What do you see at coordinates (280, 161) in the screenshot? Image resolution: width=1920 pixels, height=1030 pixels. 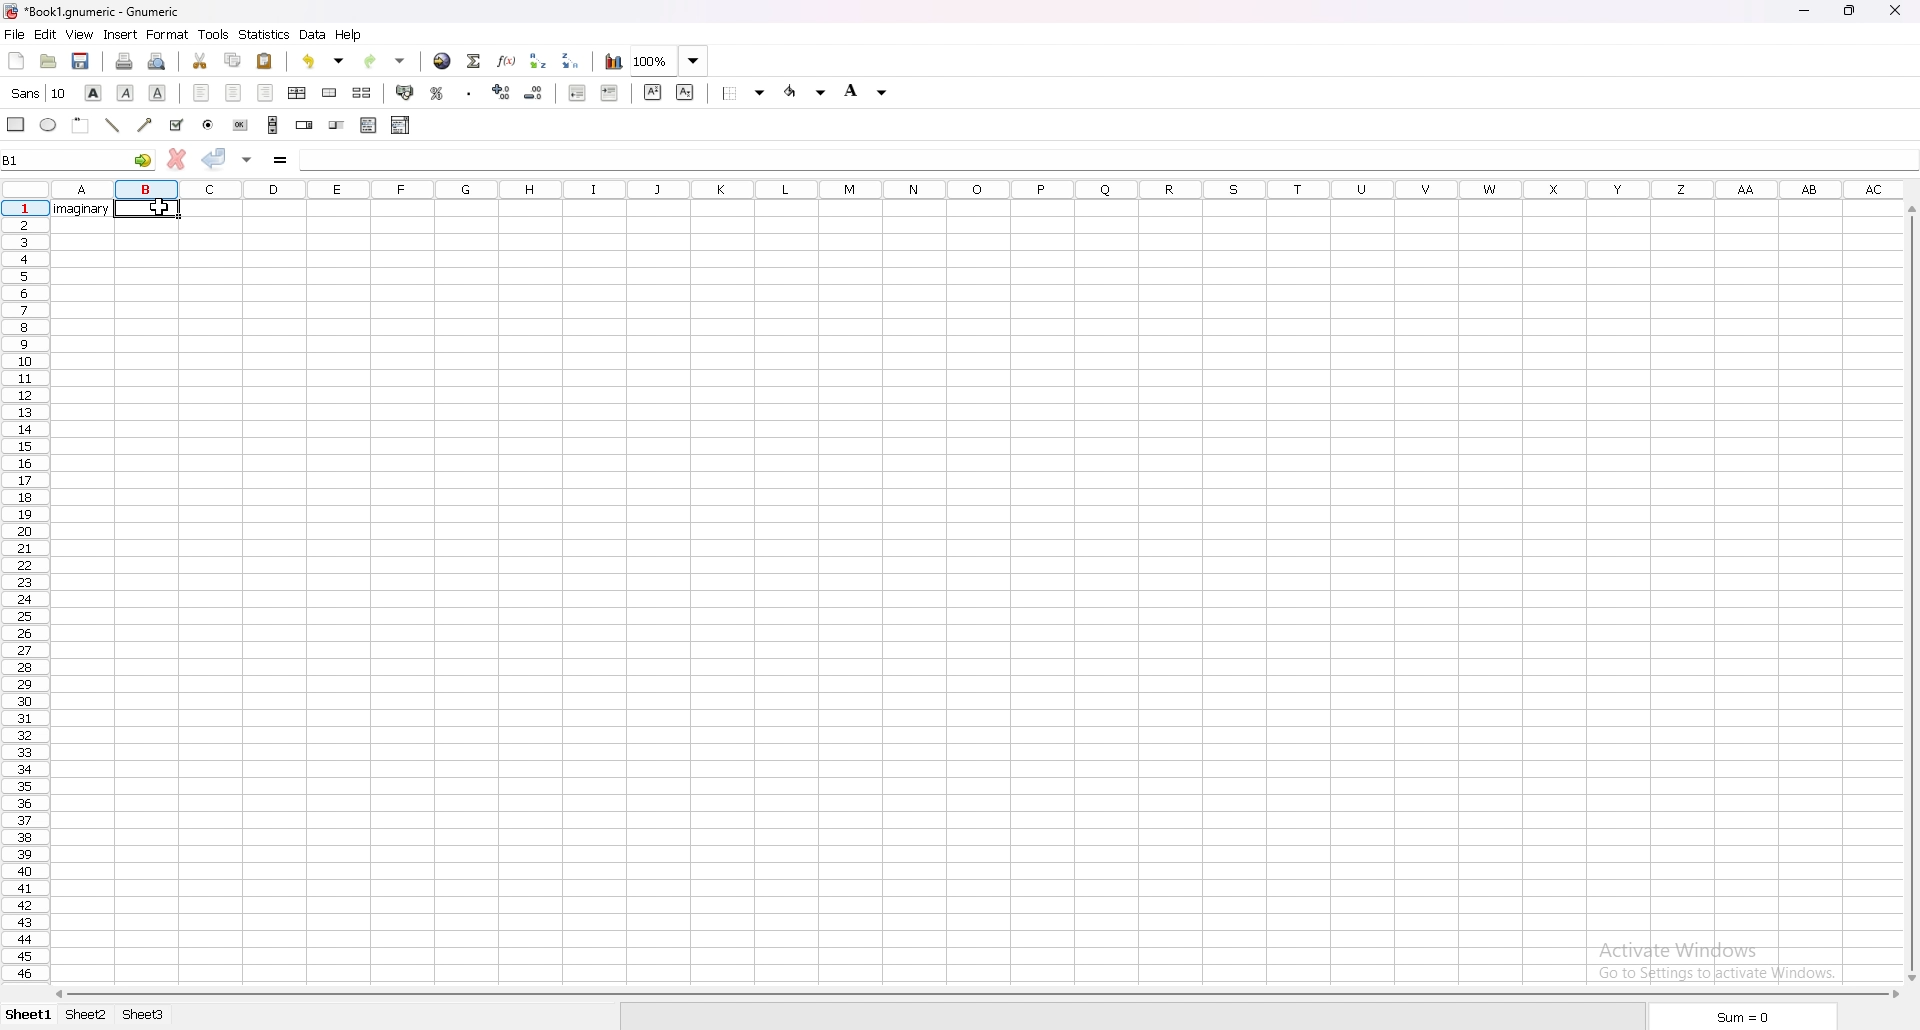 I see `formula` at bounding box center [280, 161].